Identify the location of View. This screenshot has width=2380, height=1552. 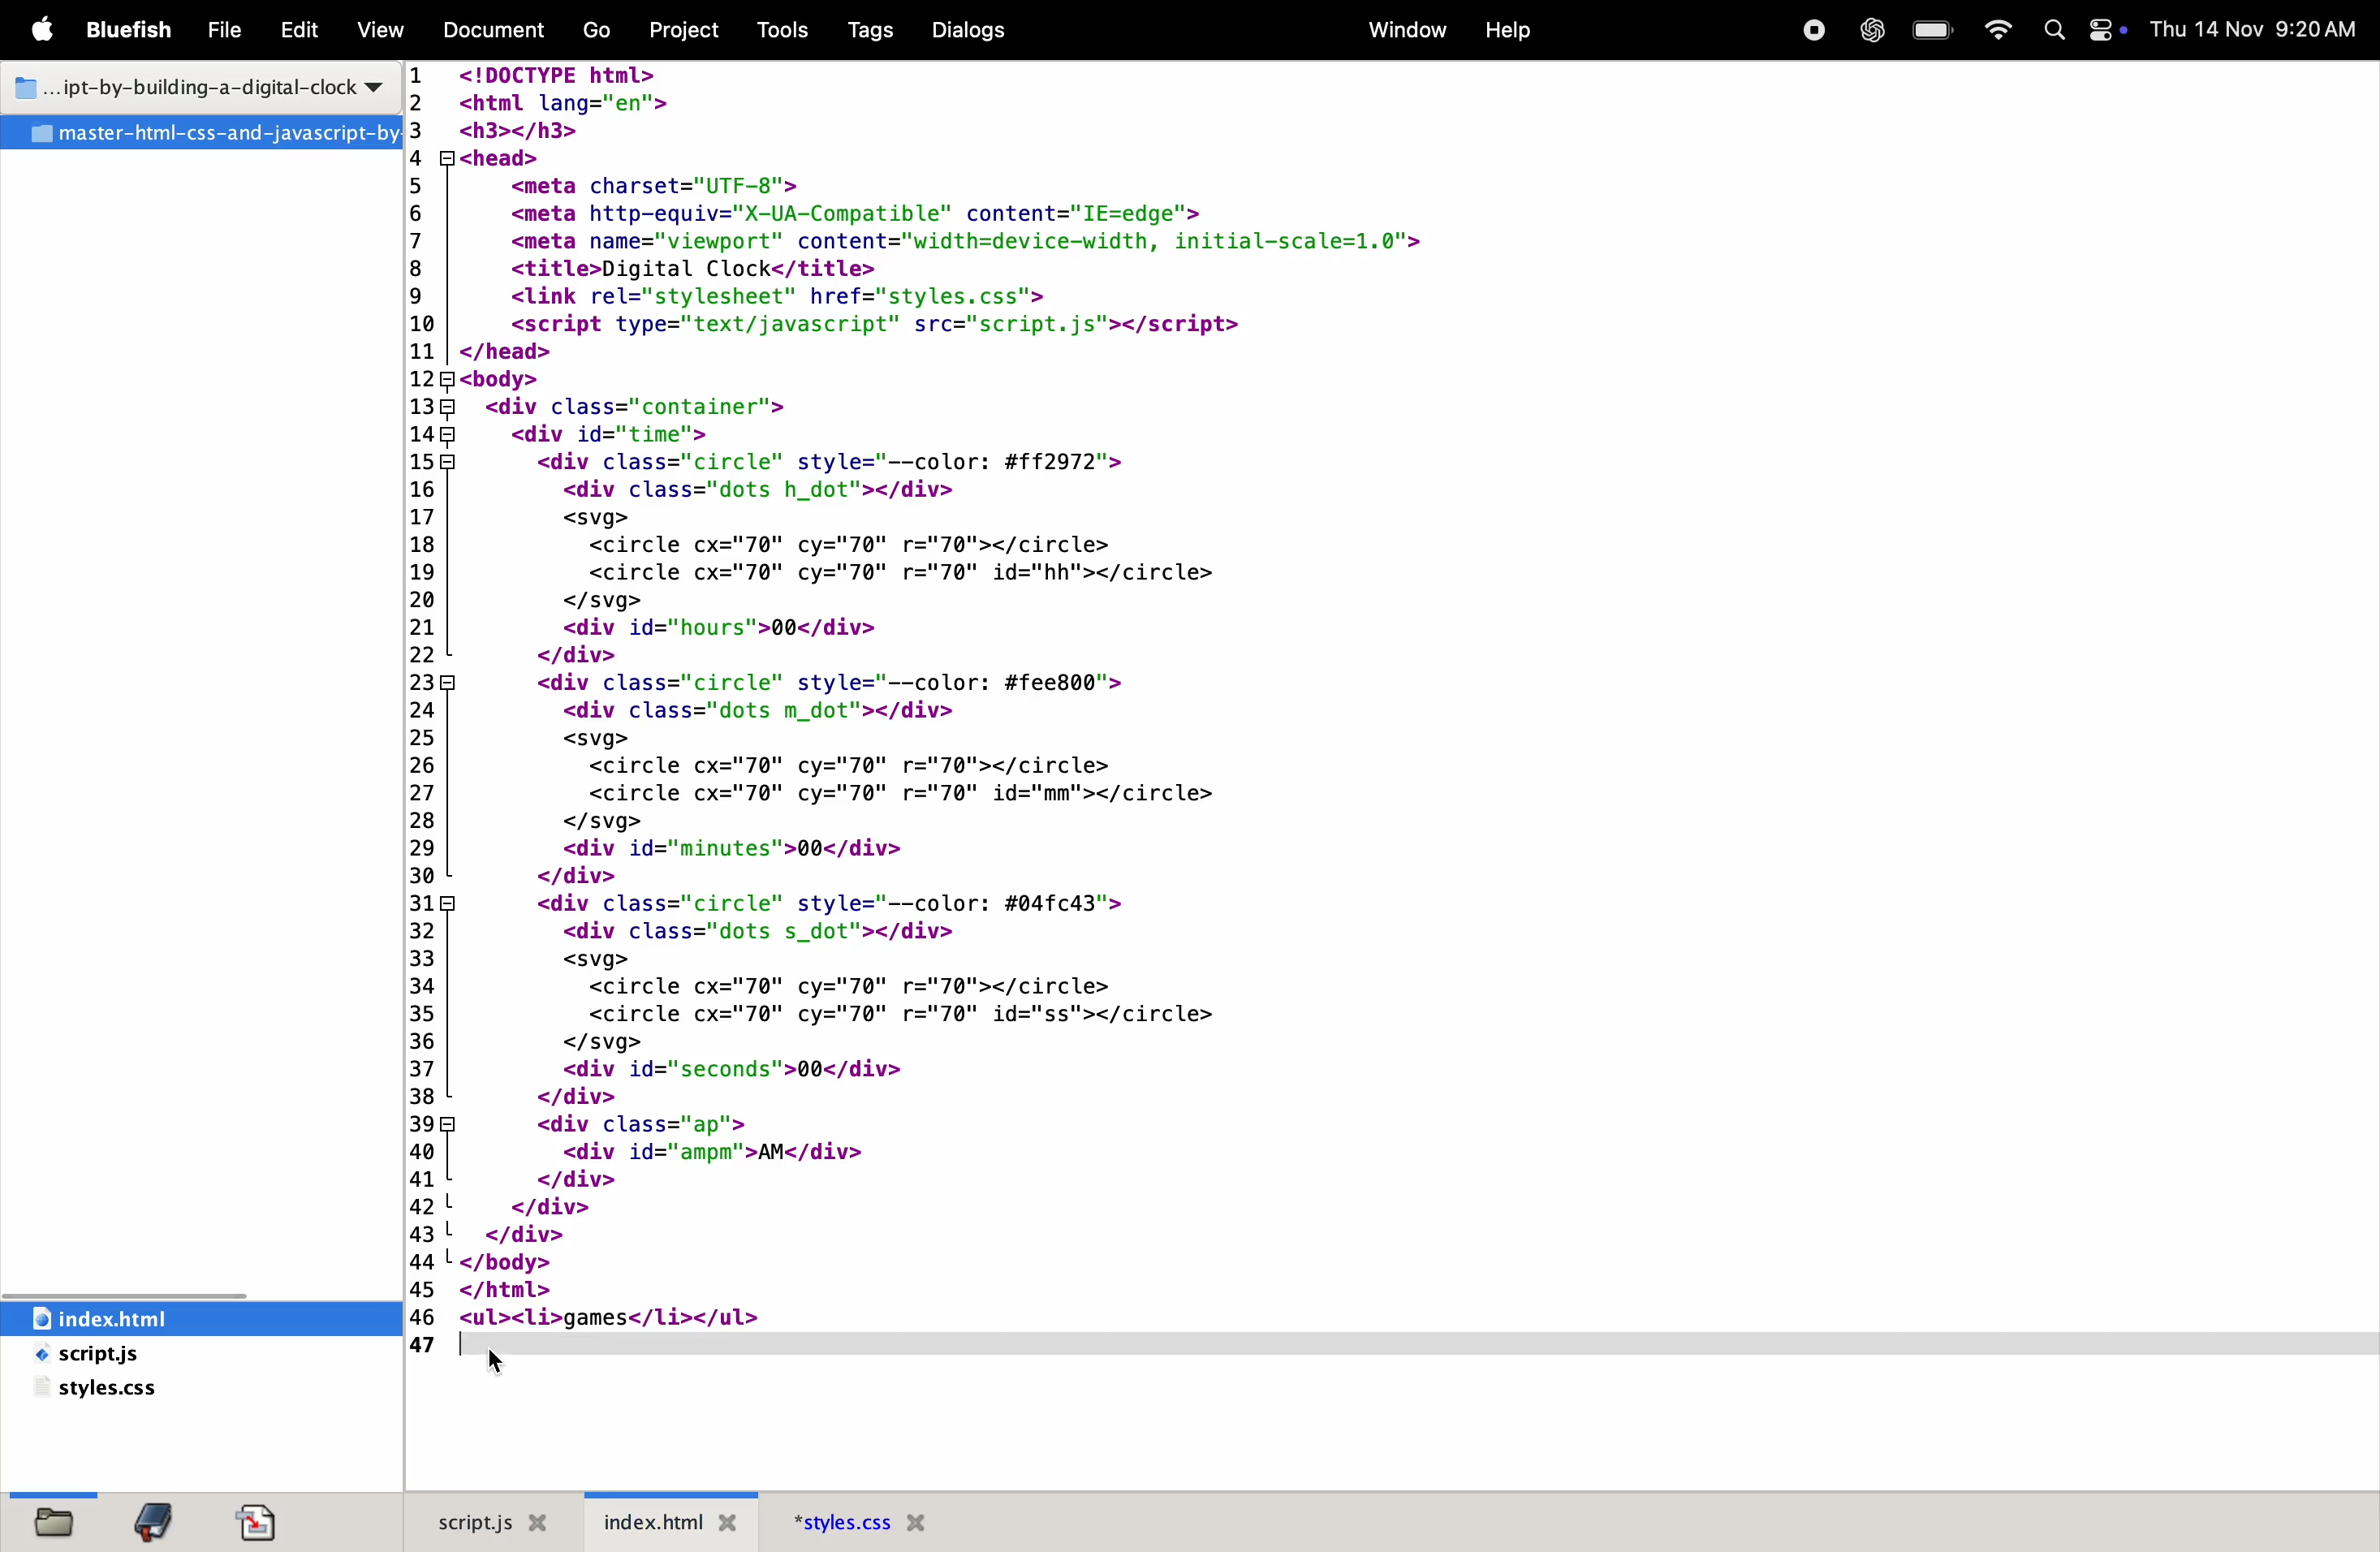
(381, 29).